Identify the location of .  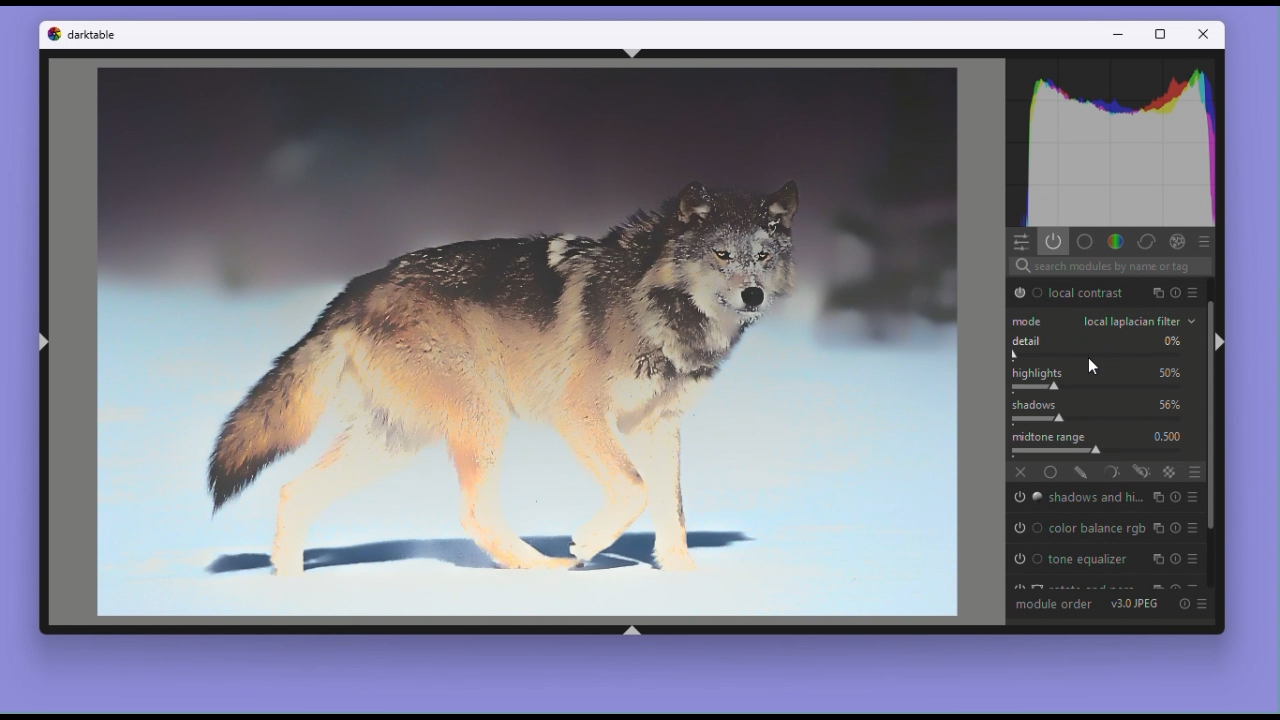
(1176, 498).